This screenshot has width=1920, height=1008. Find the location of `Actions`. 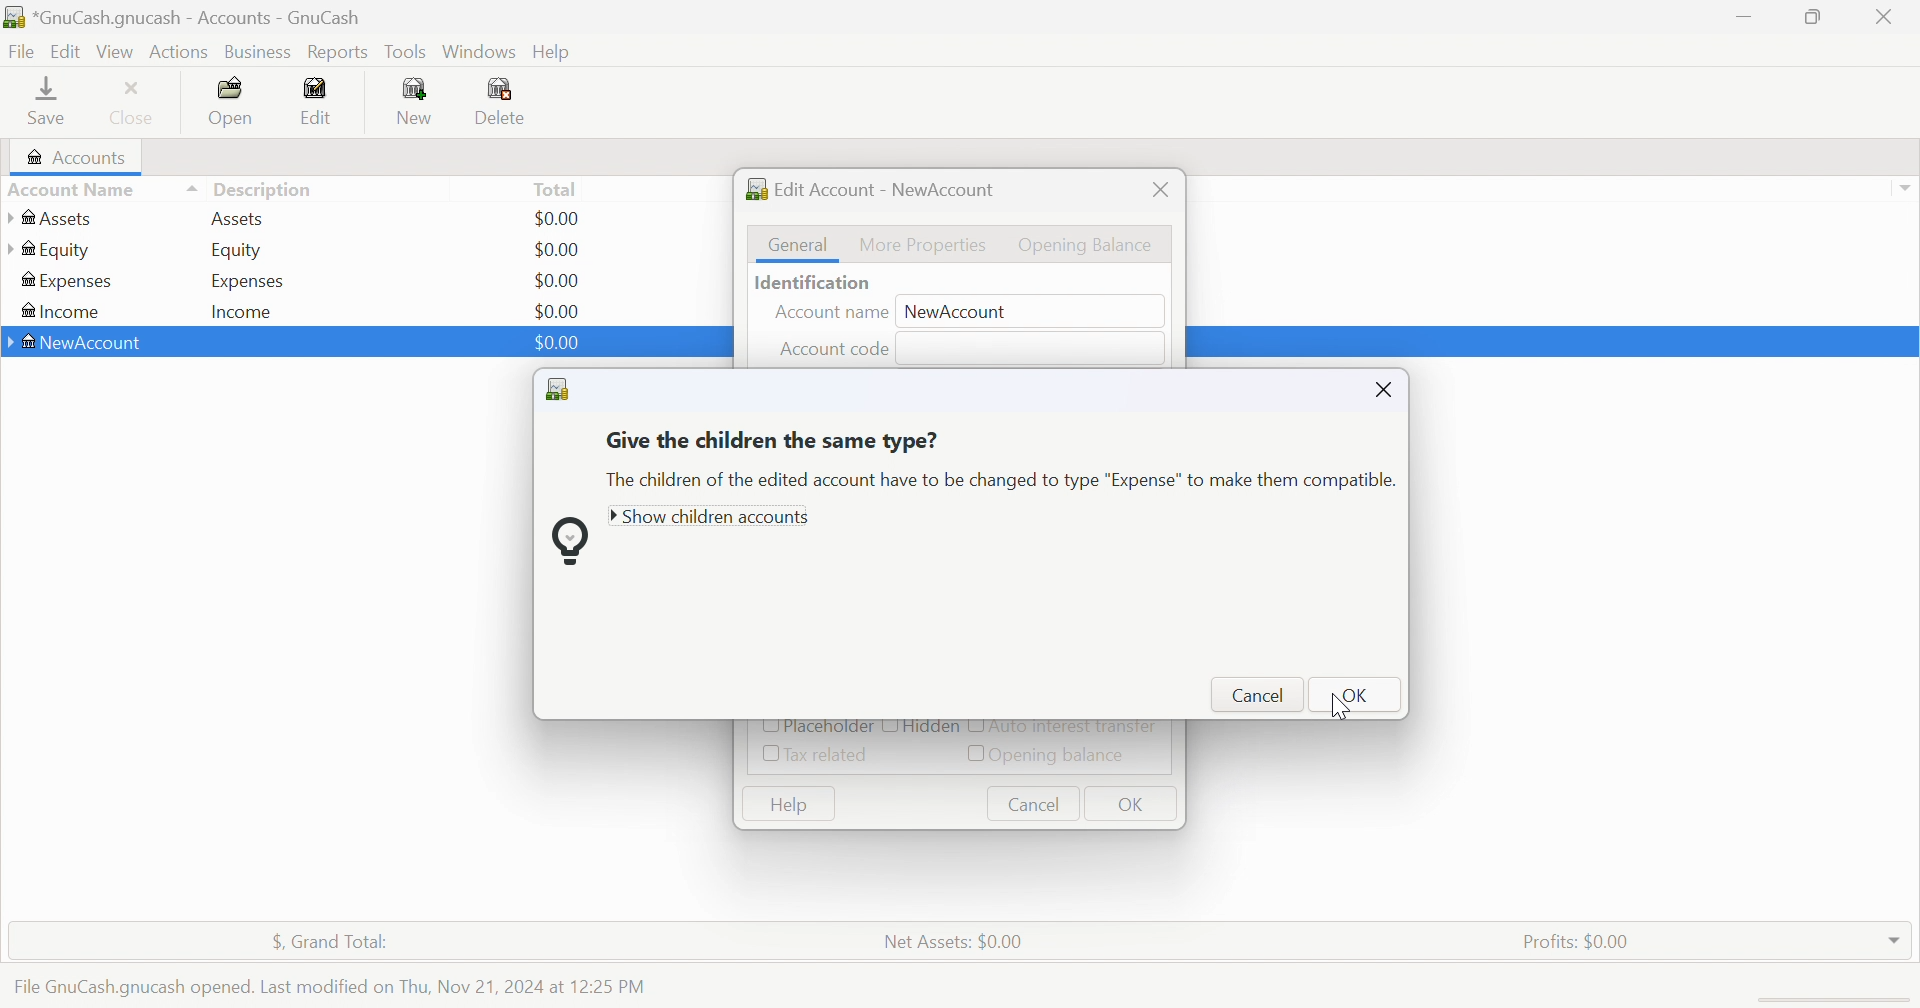

Actions is located at coordinates (179, 52).